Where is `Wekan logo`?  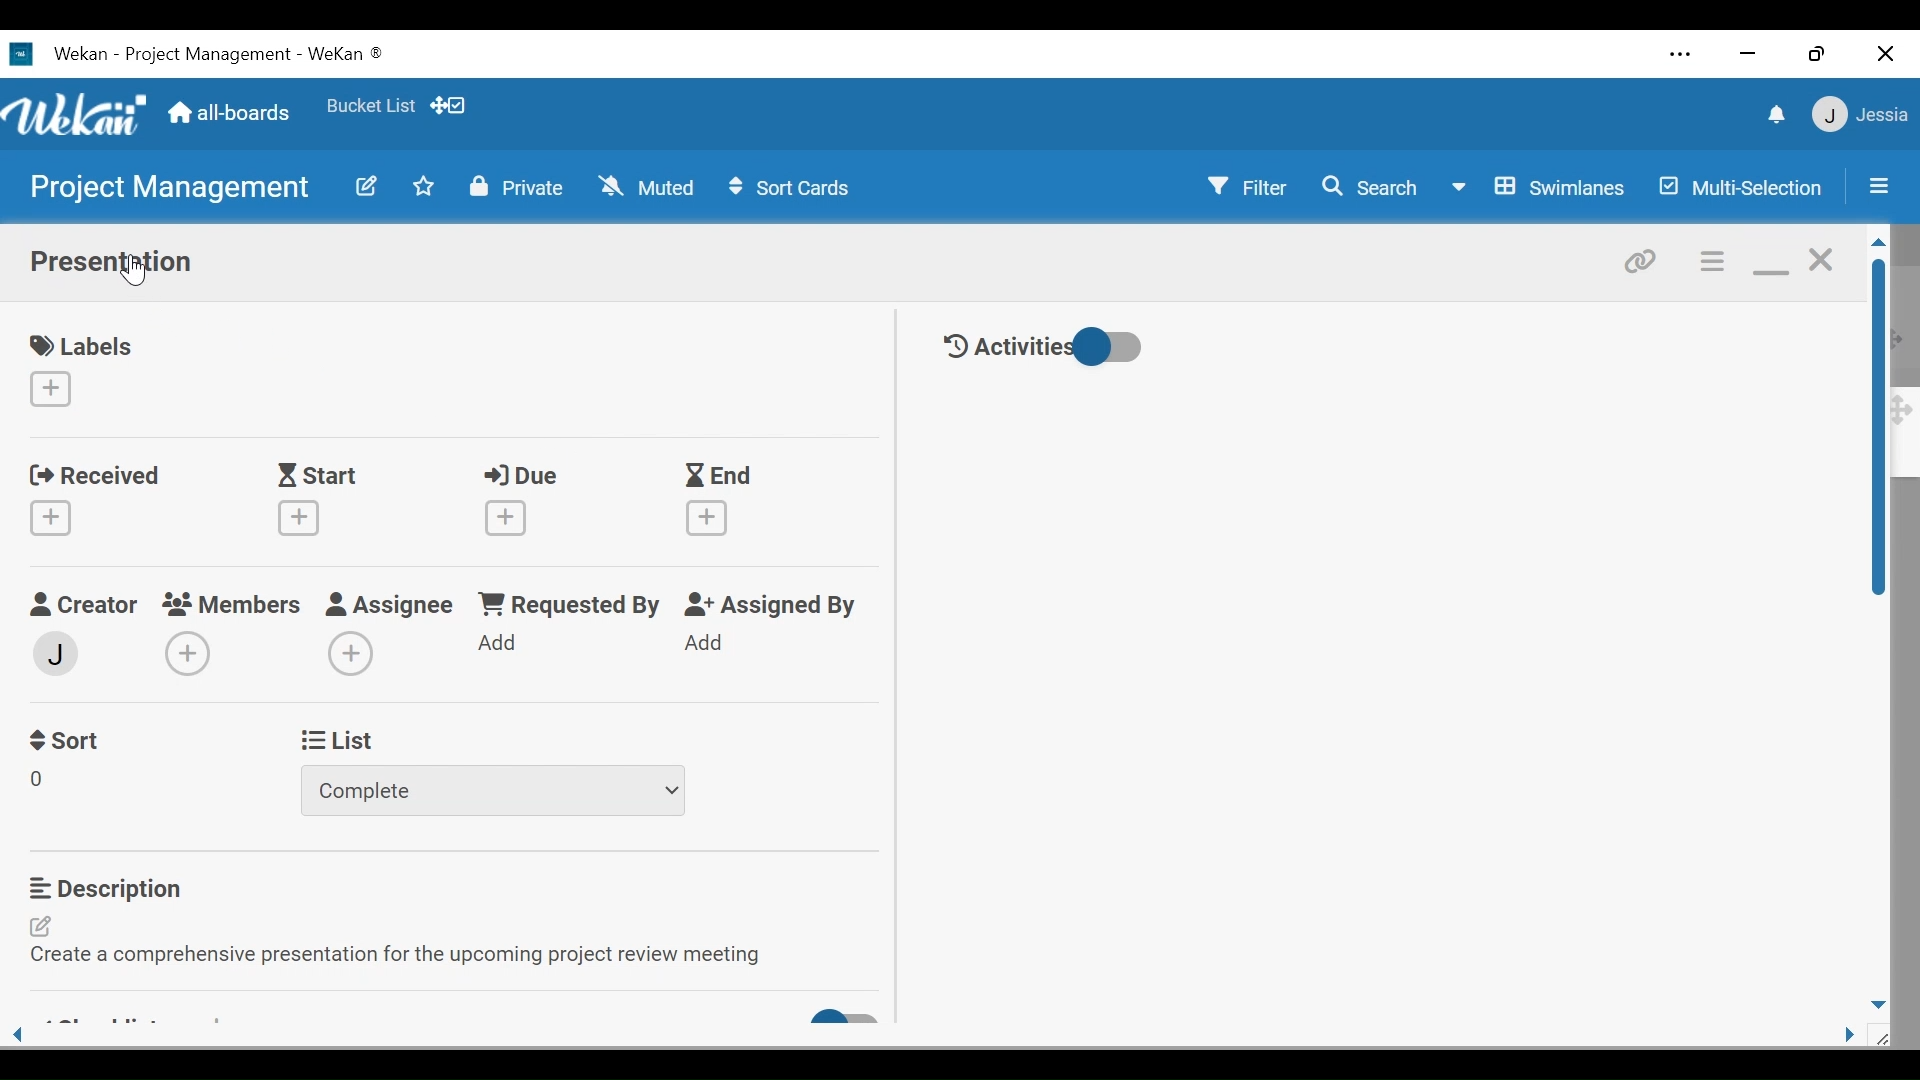
Wekan logo is located at coordinates (77, 114).